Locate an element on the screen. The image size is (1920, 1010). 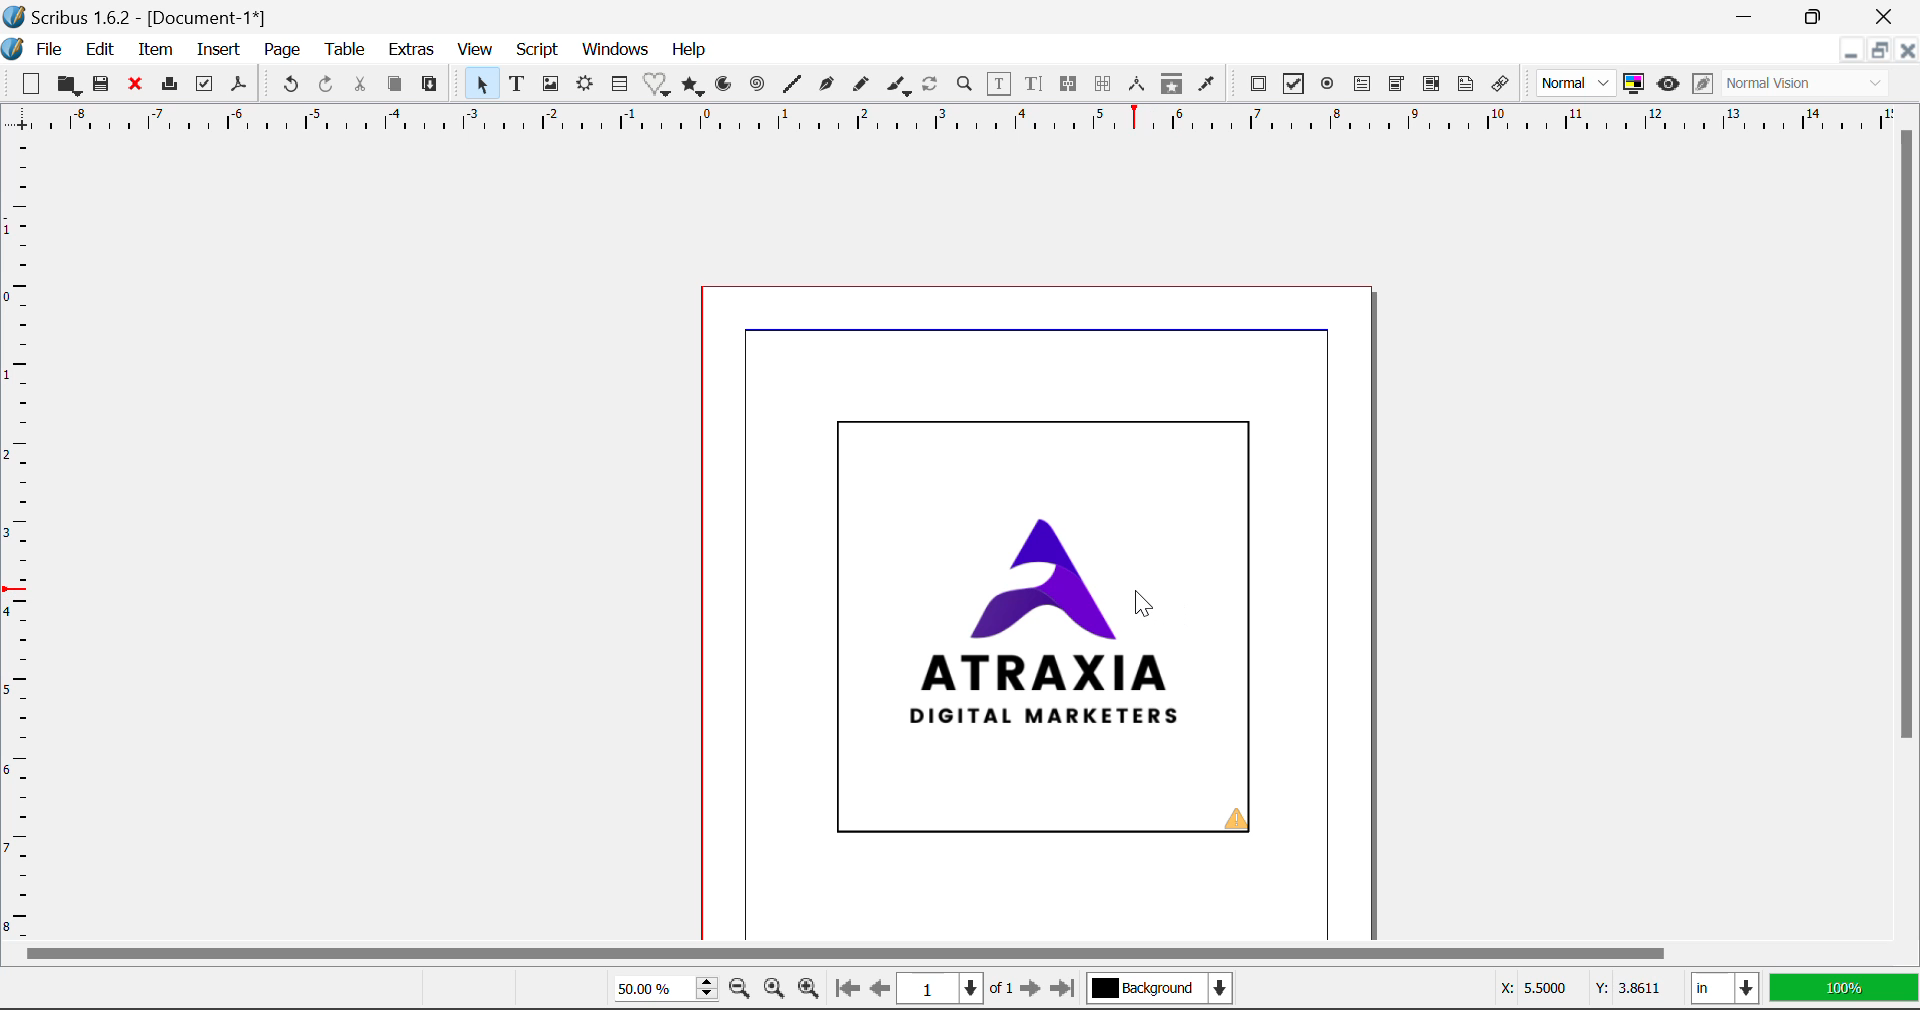
Open is located at coordinates (67, 85).